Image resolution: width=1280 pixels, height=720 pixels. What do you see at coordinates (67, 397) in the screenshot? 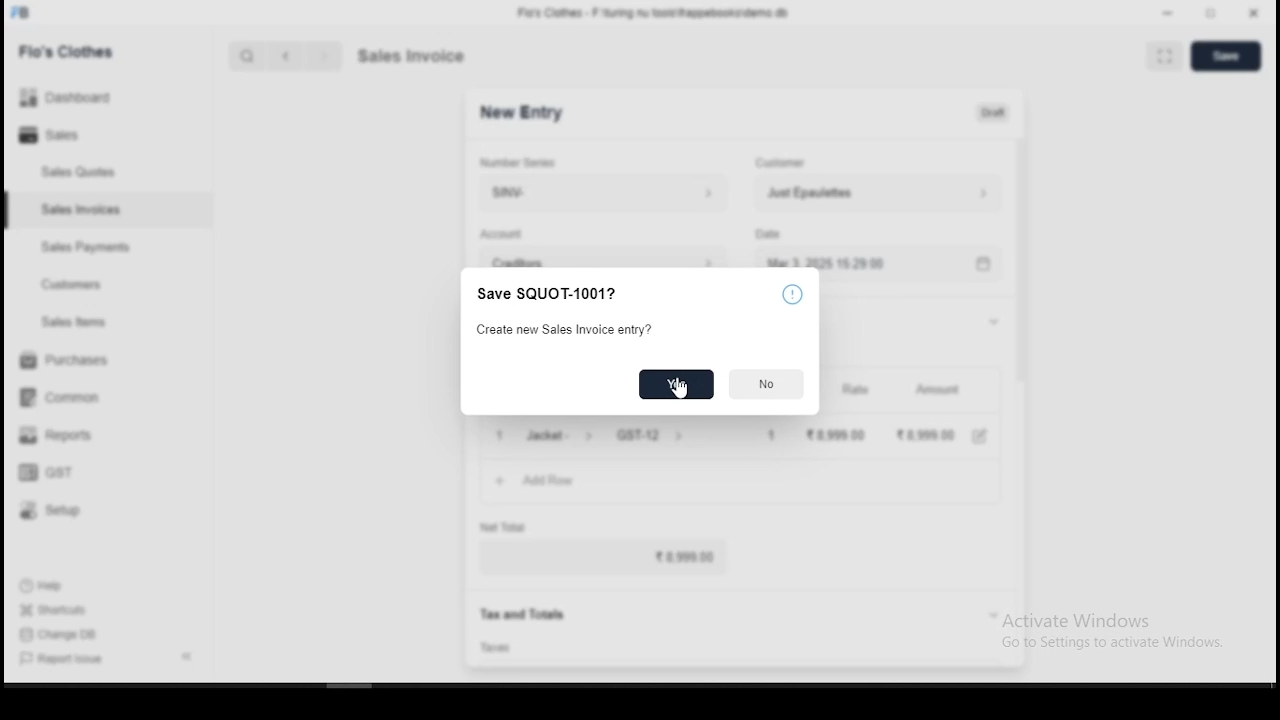
I see `common` at bounding box center [67, 397].